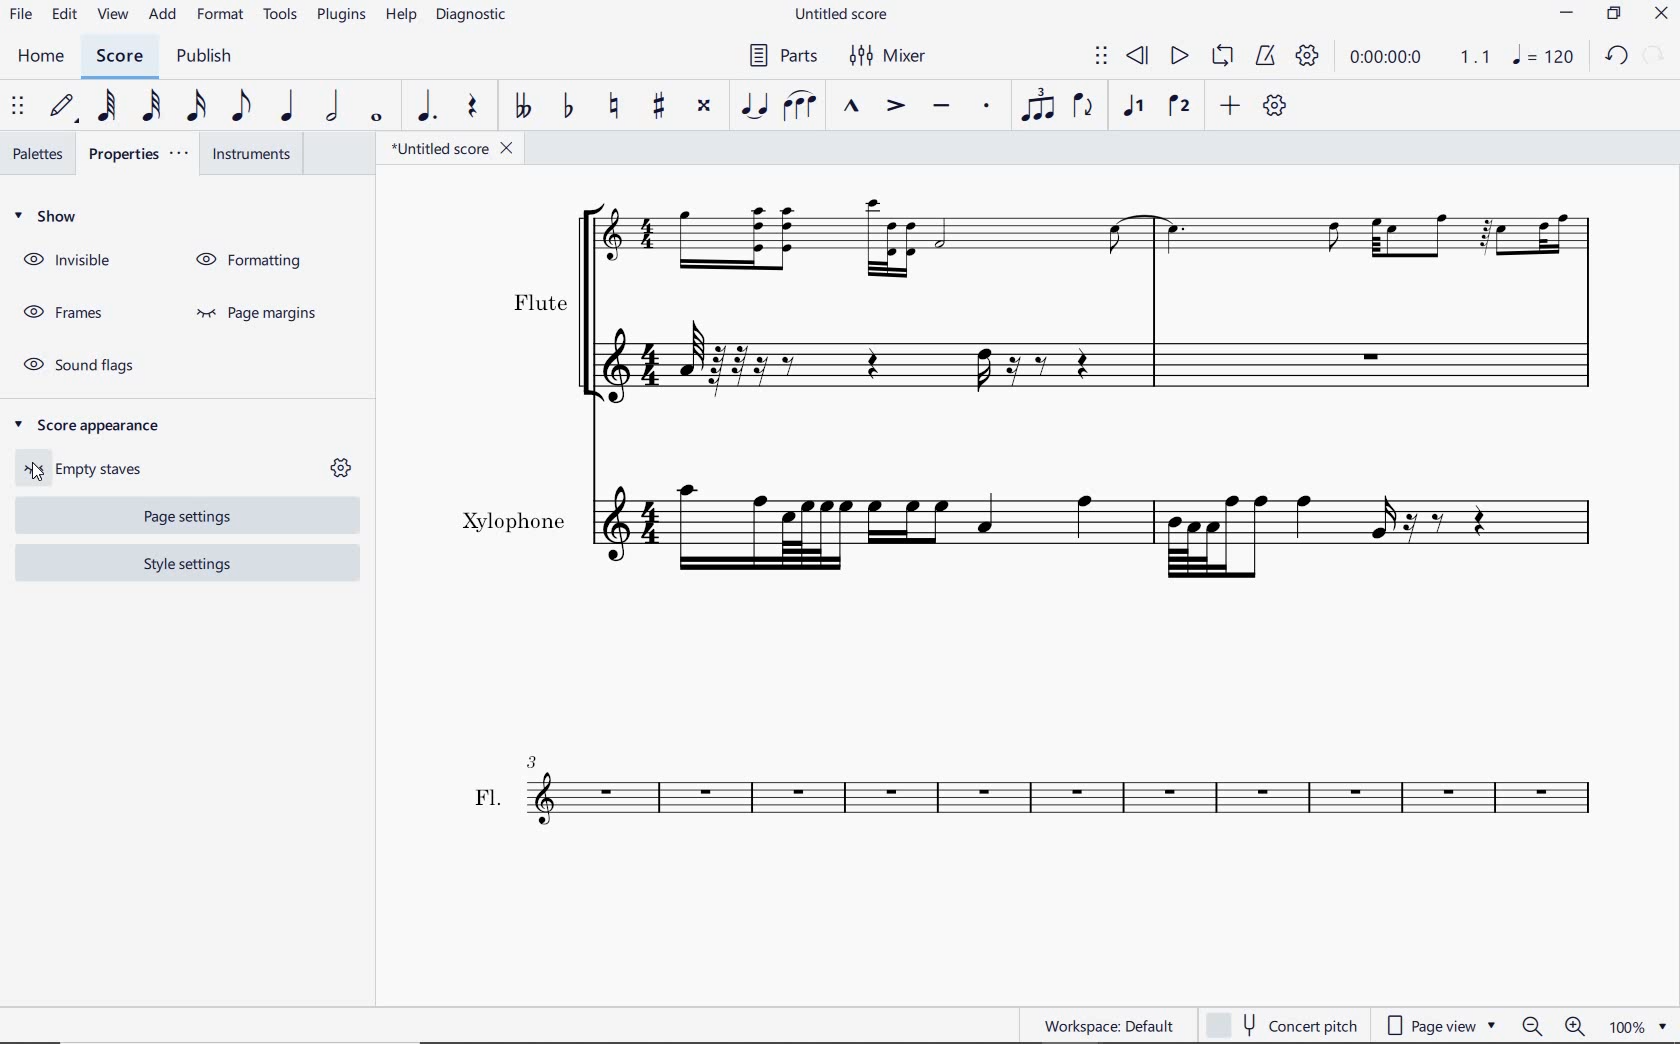 This screenshot has width=1680, height=1044. Describe the element at coordinates (340, 21) in the screenshot. I see `PLUGINS` at that location.